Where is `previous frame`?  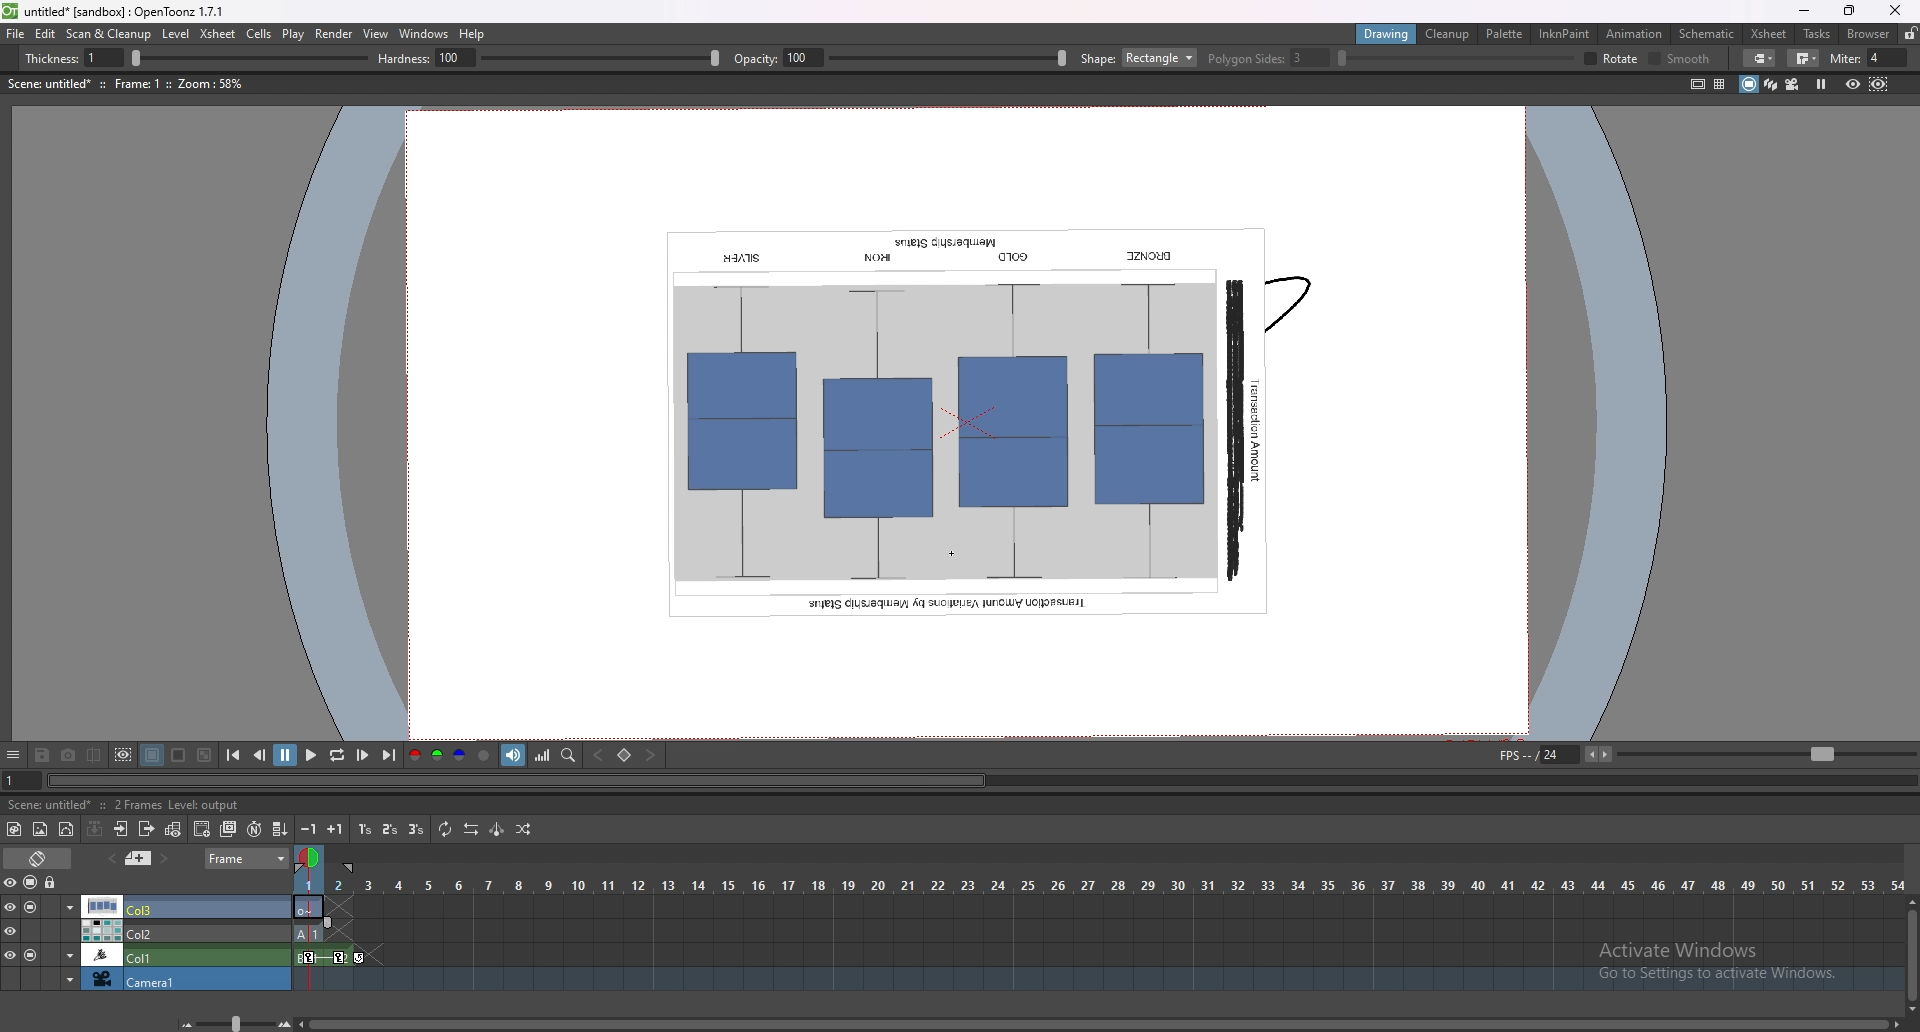 previous frame is located at coordinates (261, 754).